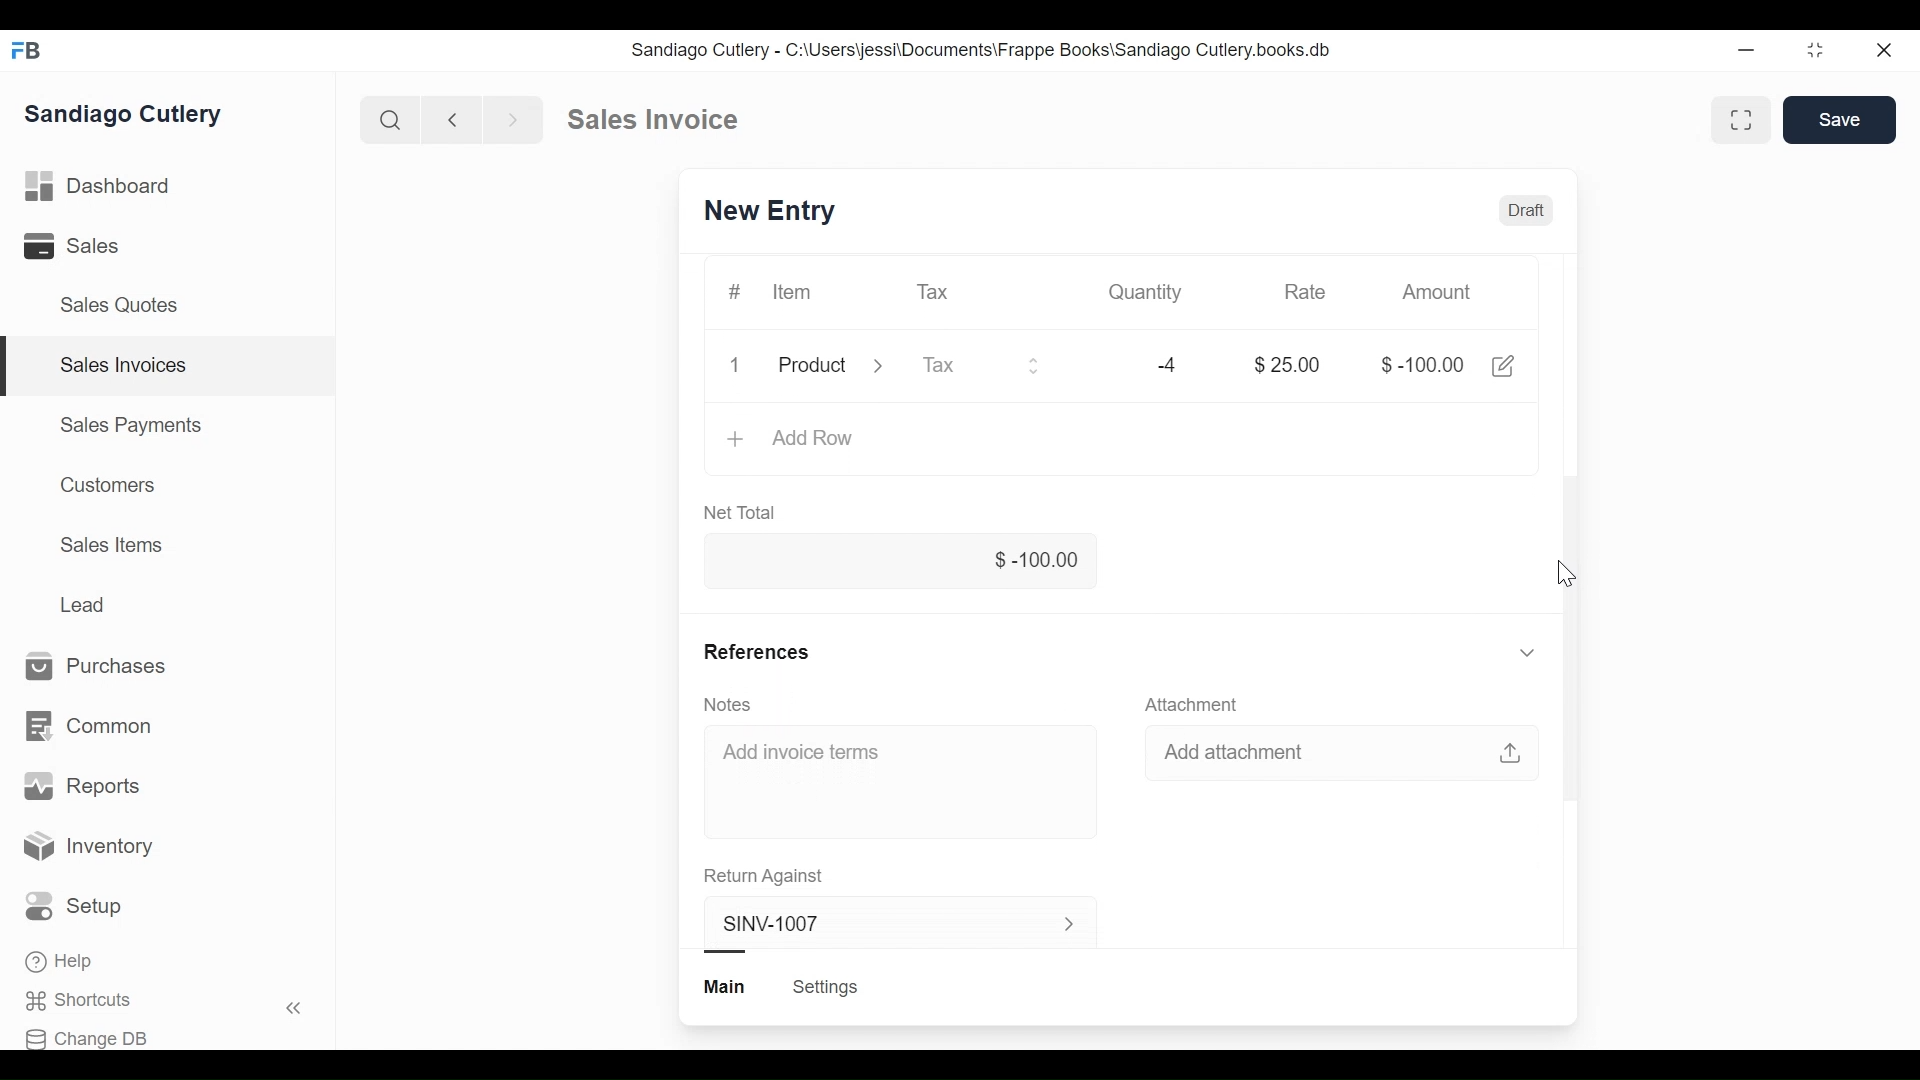 The height and width of the screenshot is (1080, 1920). What do you see at coordinates (1420, 364) in the screenshot?
I see `$-100.00` at bounding box center [1420, 364].